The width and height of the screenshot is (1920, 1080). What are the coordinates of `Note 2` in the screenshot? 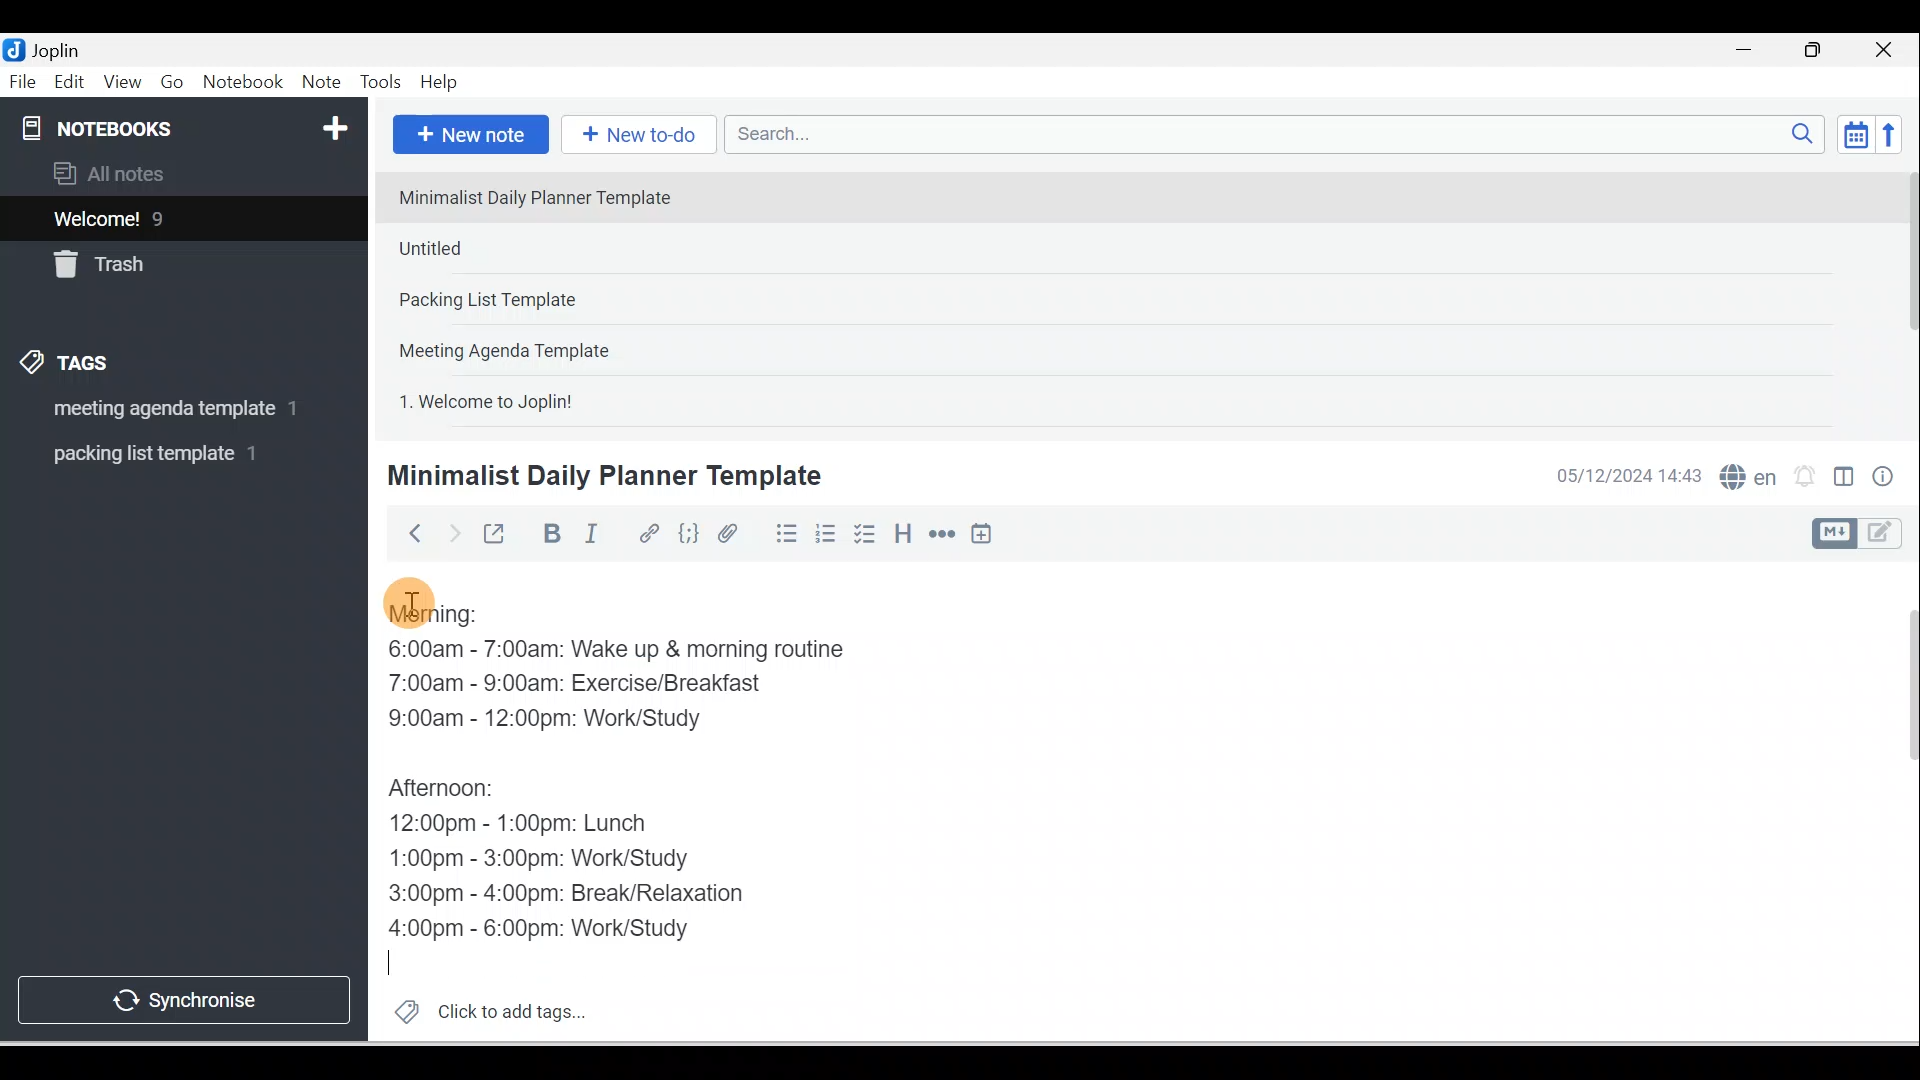 It's located at (529, 248).